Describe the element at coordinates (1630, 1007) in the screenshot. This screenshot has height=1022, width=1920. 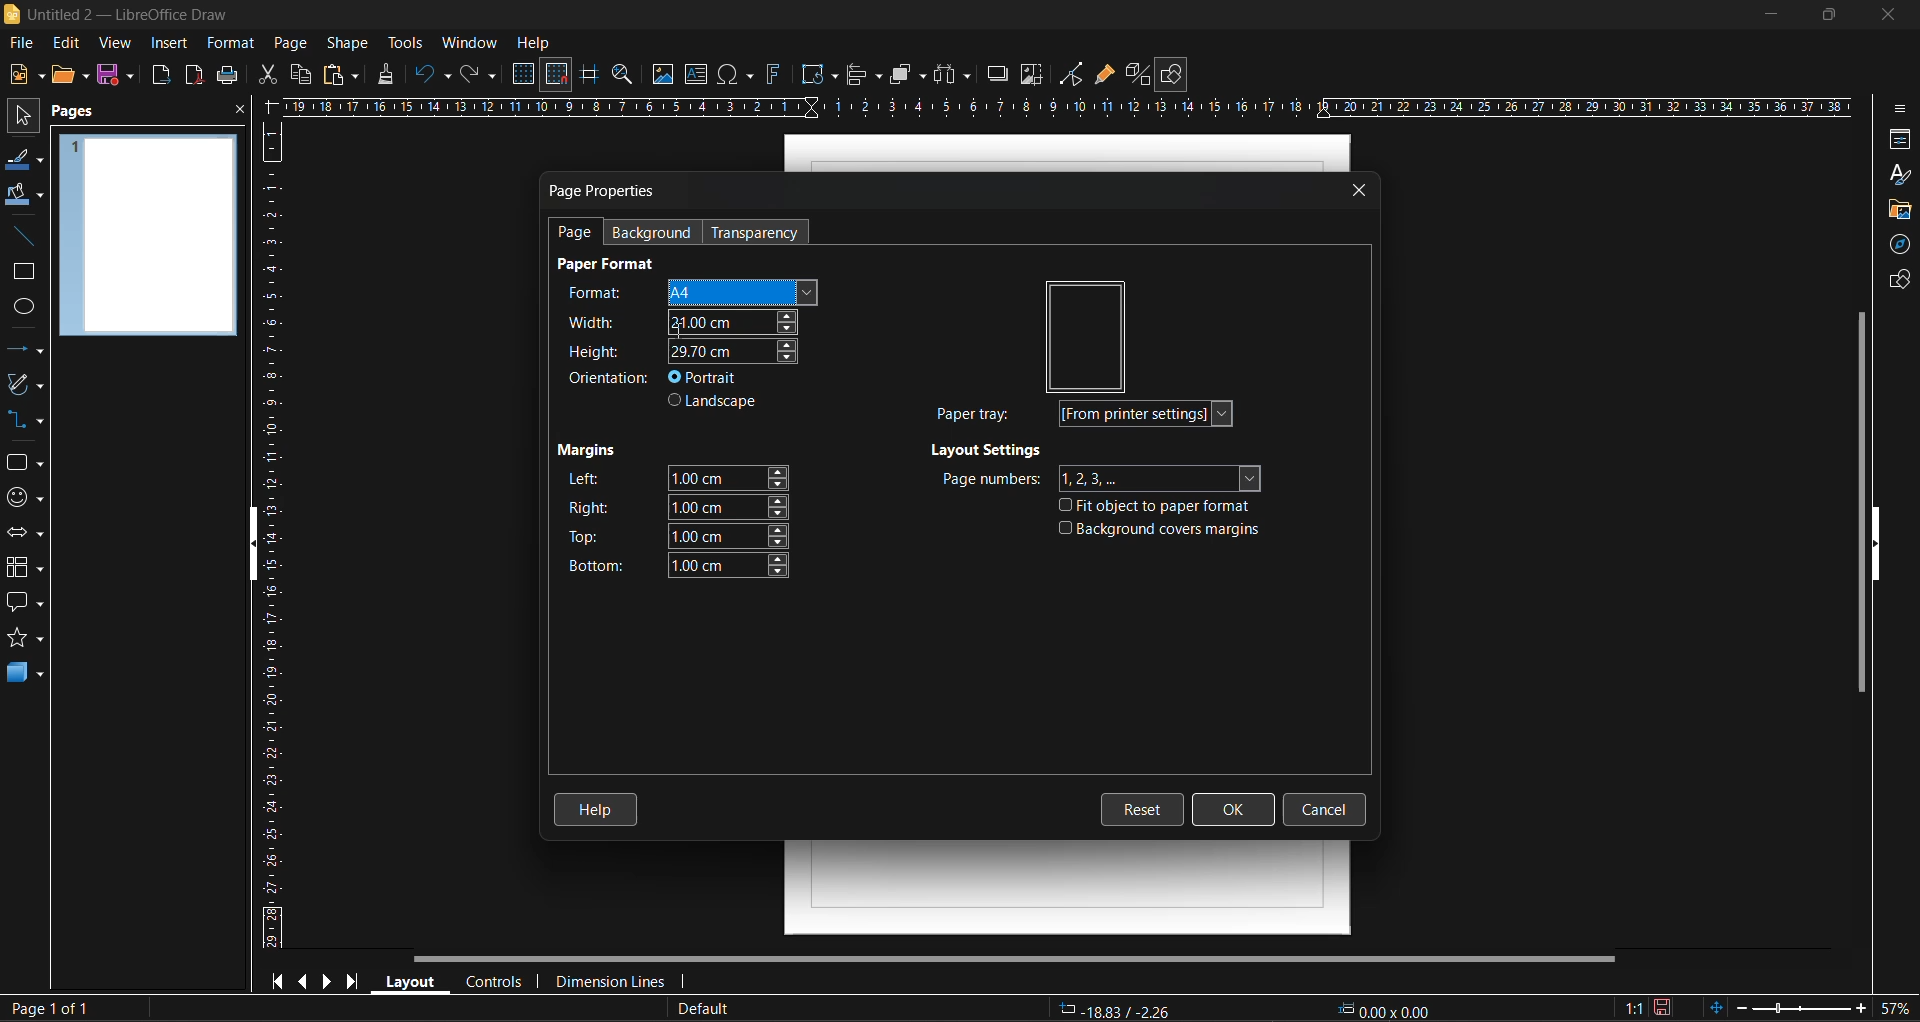
I see `scaling factor` at that location.